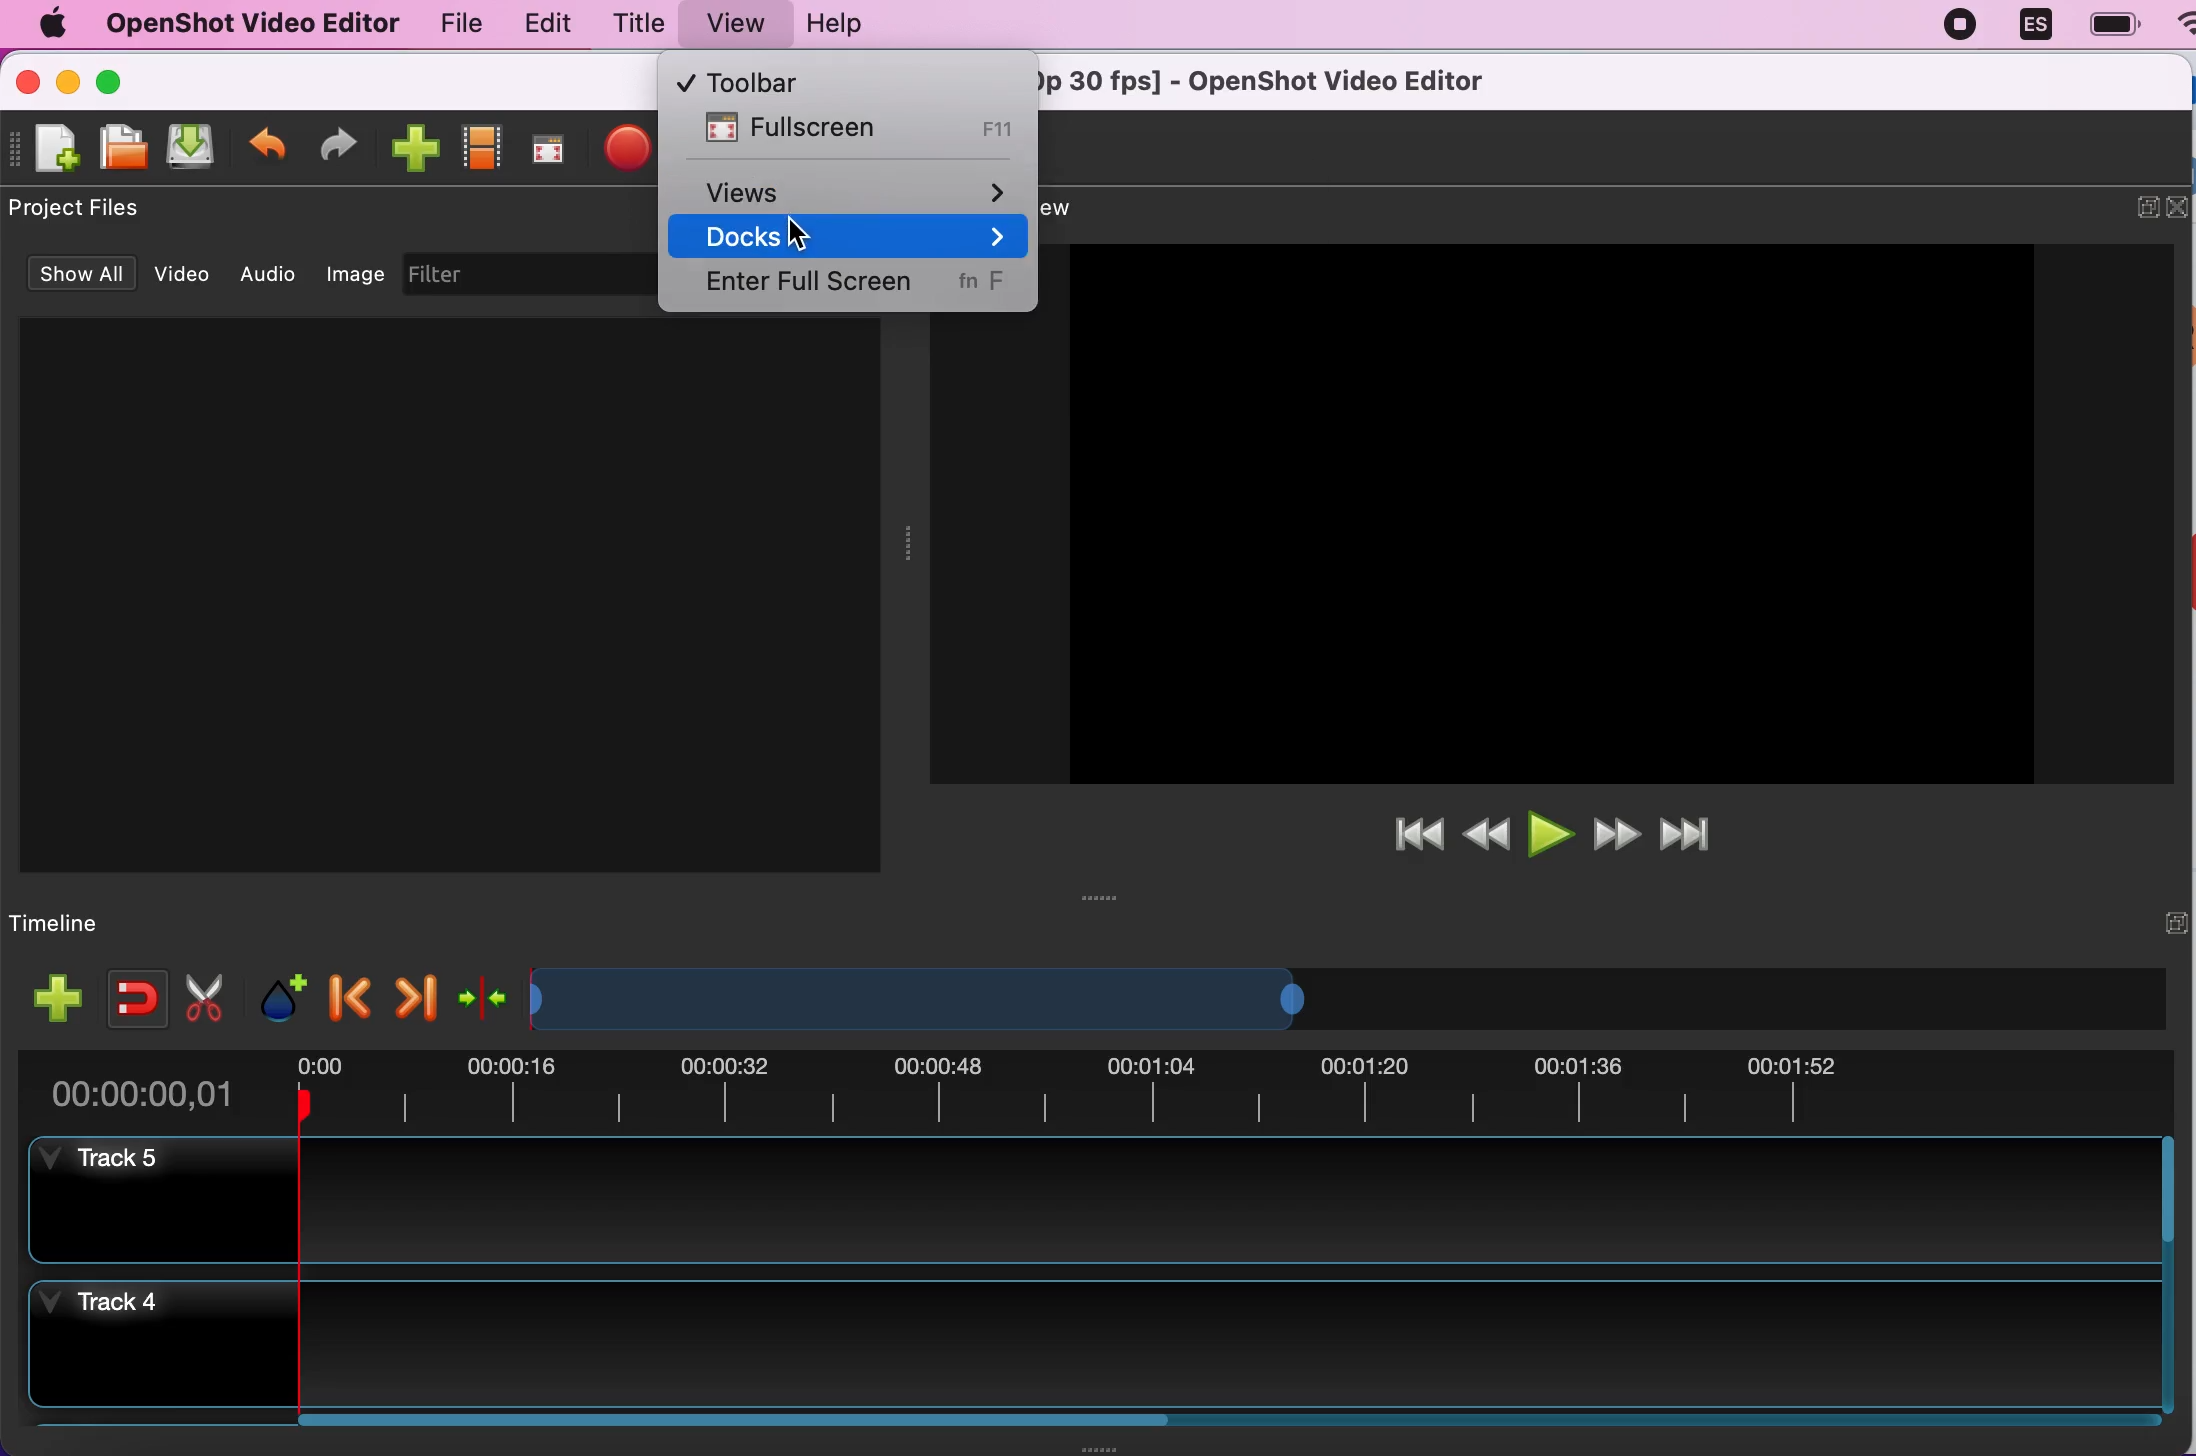 The height and width of the screenshot is (1456, 2196). I want to click on Project files preview space, so click(449, 594).